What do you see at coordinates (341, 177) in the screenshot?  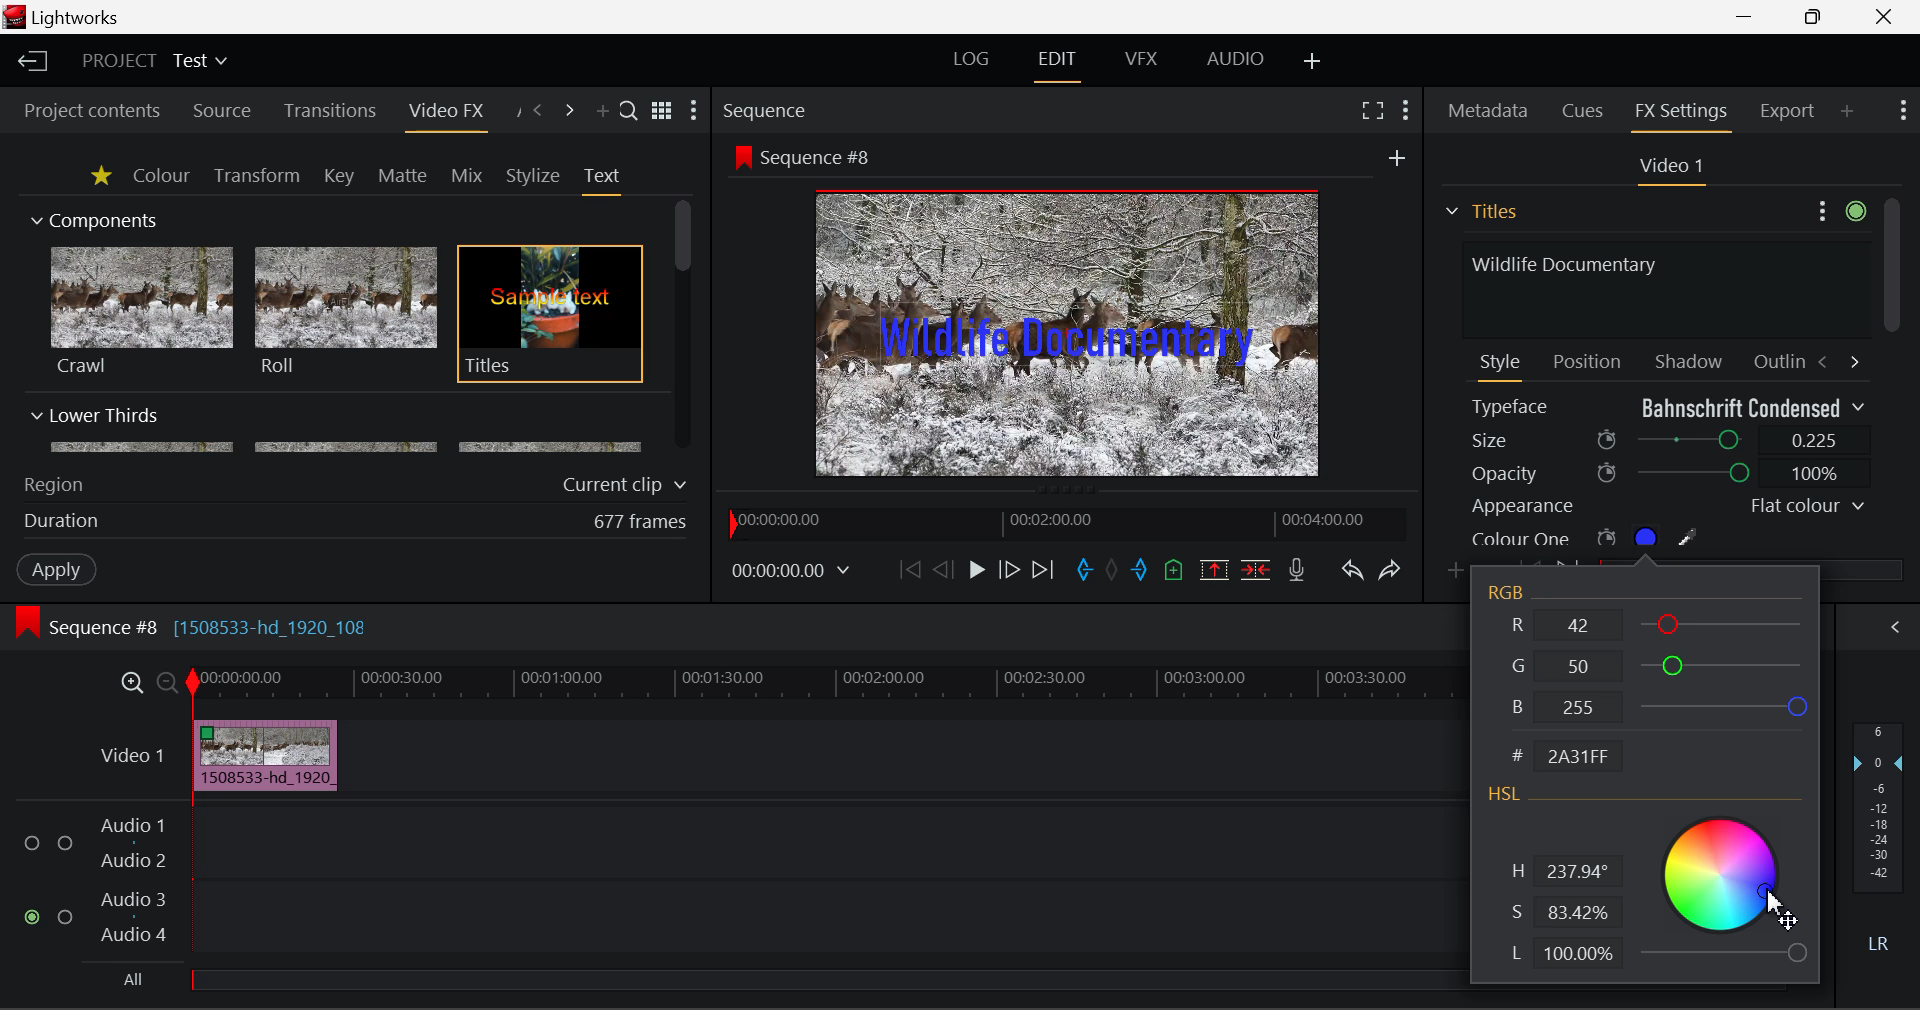 I see `Key` at bounding box center [341, 177].